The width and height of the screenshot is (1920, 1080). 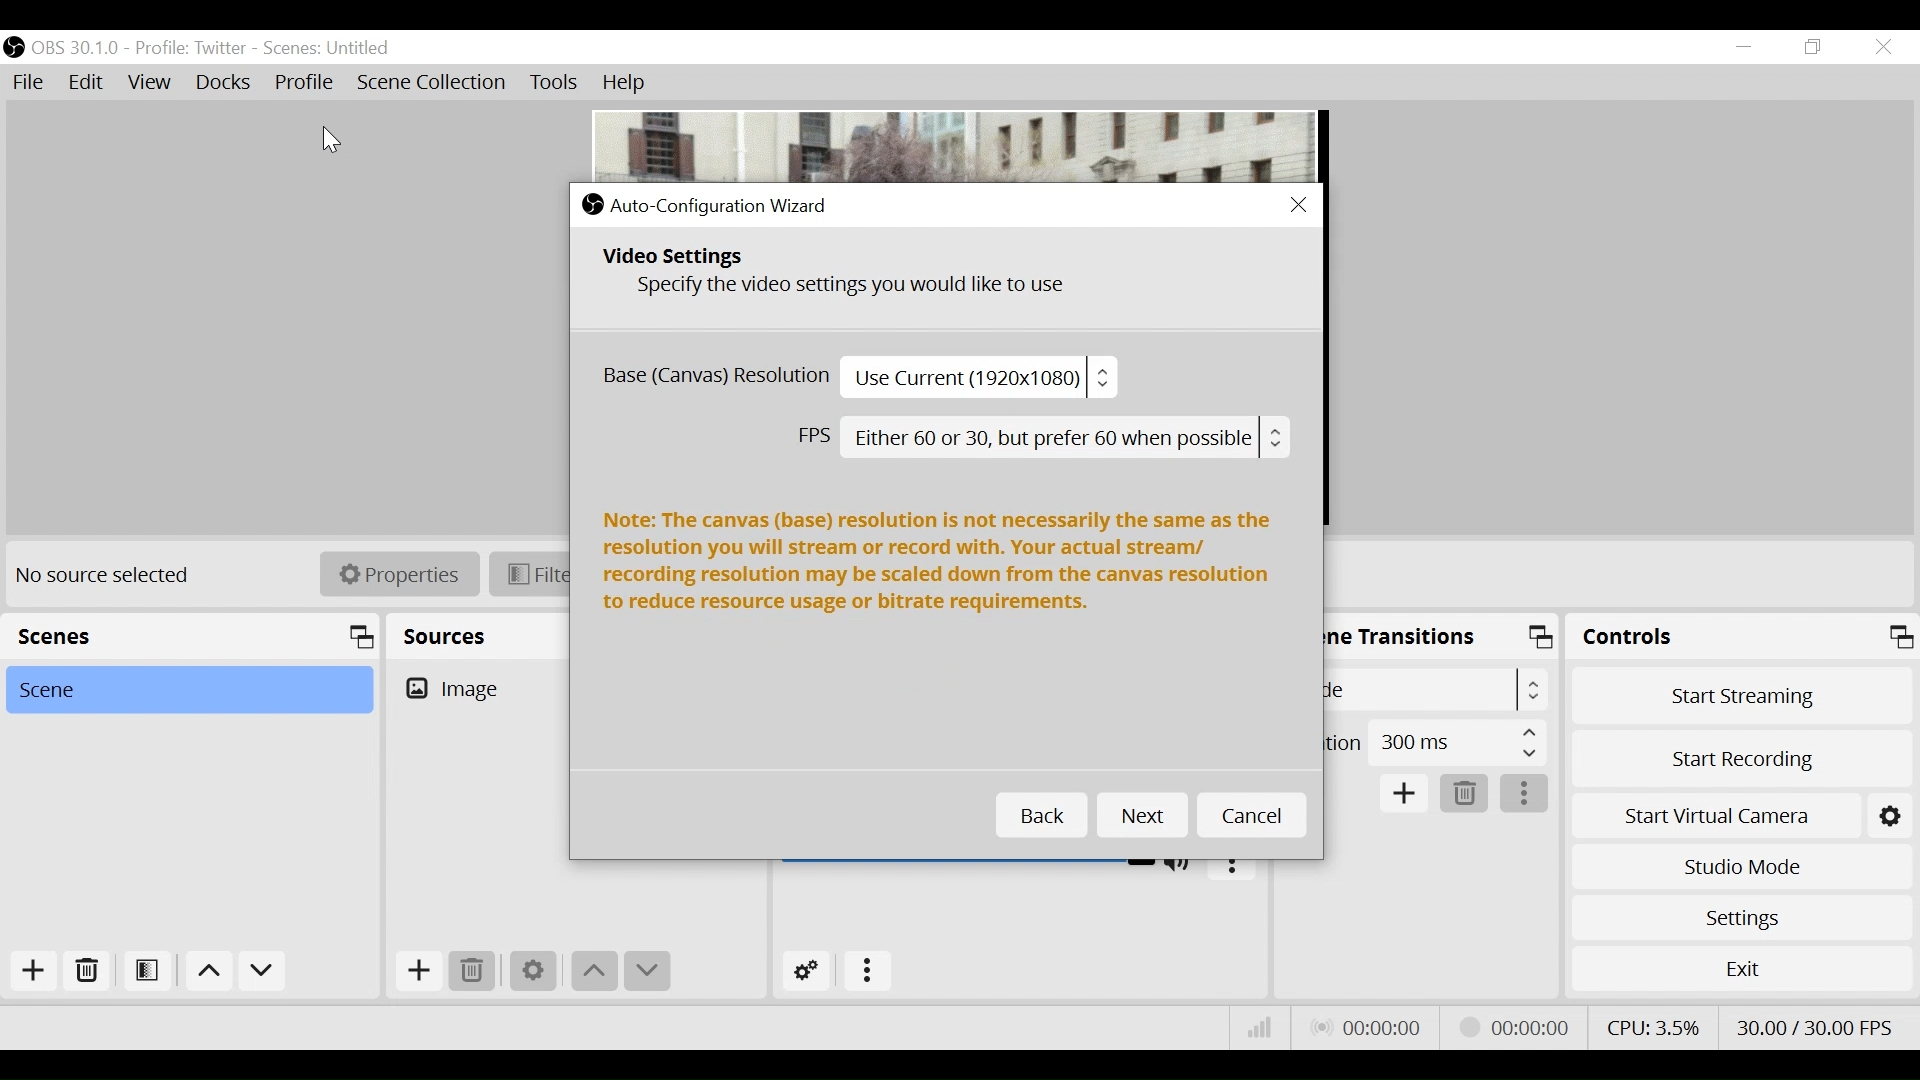 What do you see at coordinates (1741, 918) in the screenshot?
I see `Settings ` at bounding box center [1741, 918].